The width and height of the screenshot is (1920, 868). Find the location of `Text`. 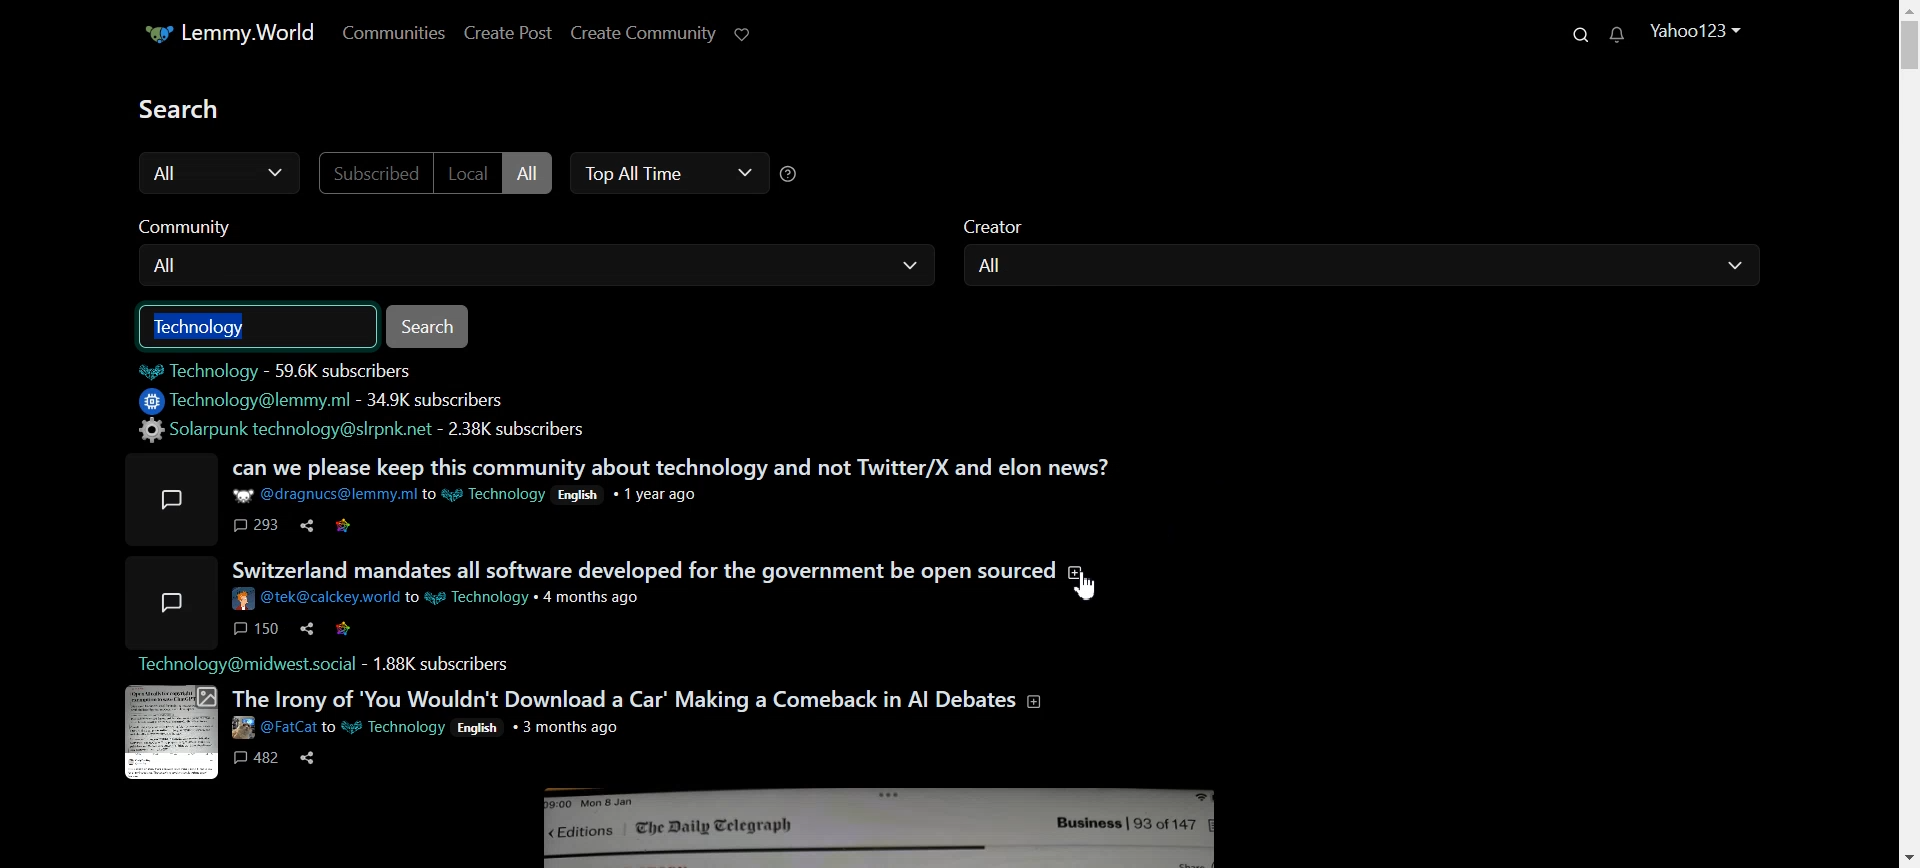

Text is located at coordinates (187, 108).